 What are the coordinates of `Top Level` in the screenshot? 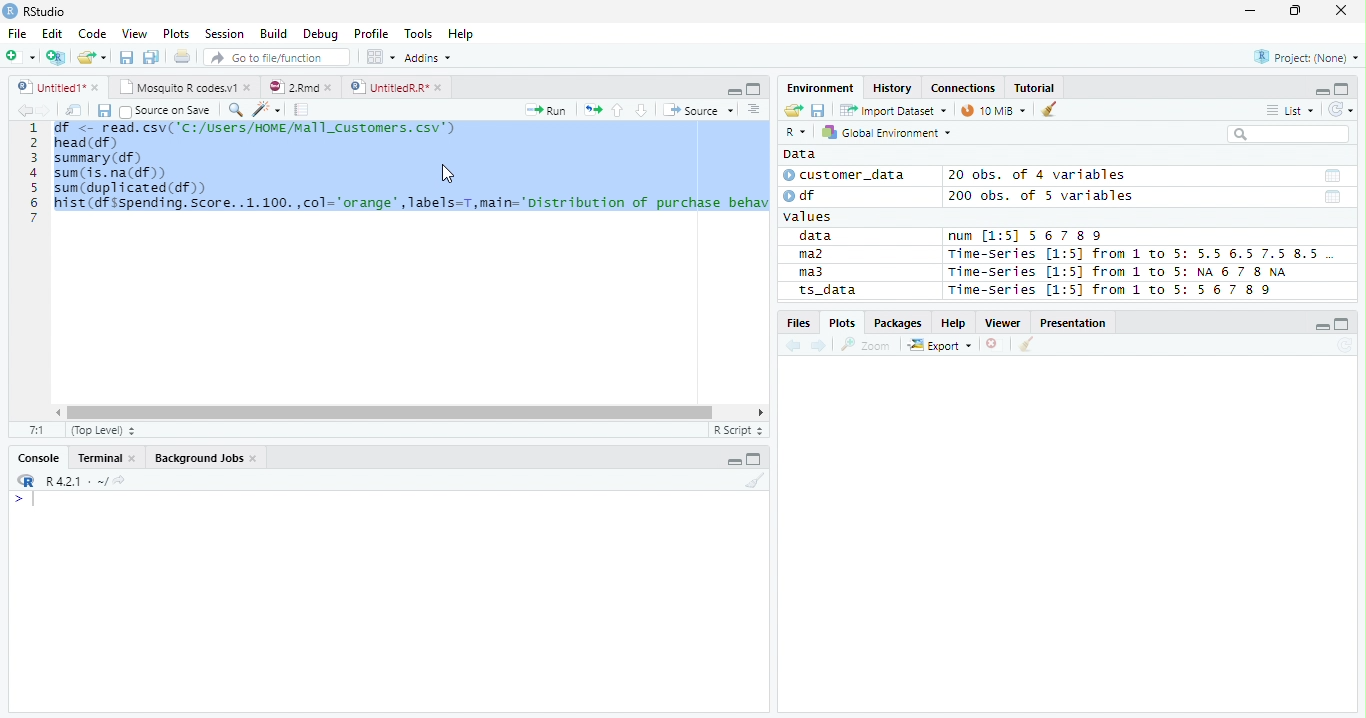 It's located at (101, 431).